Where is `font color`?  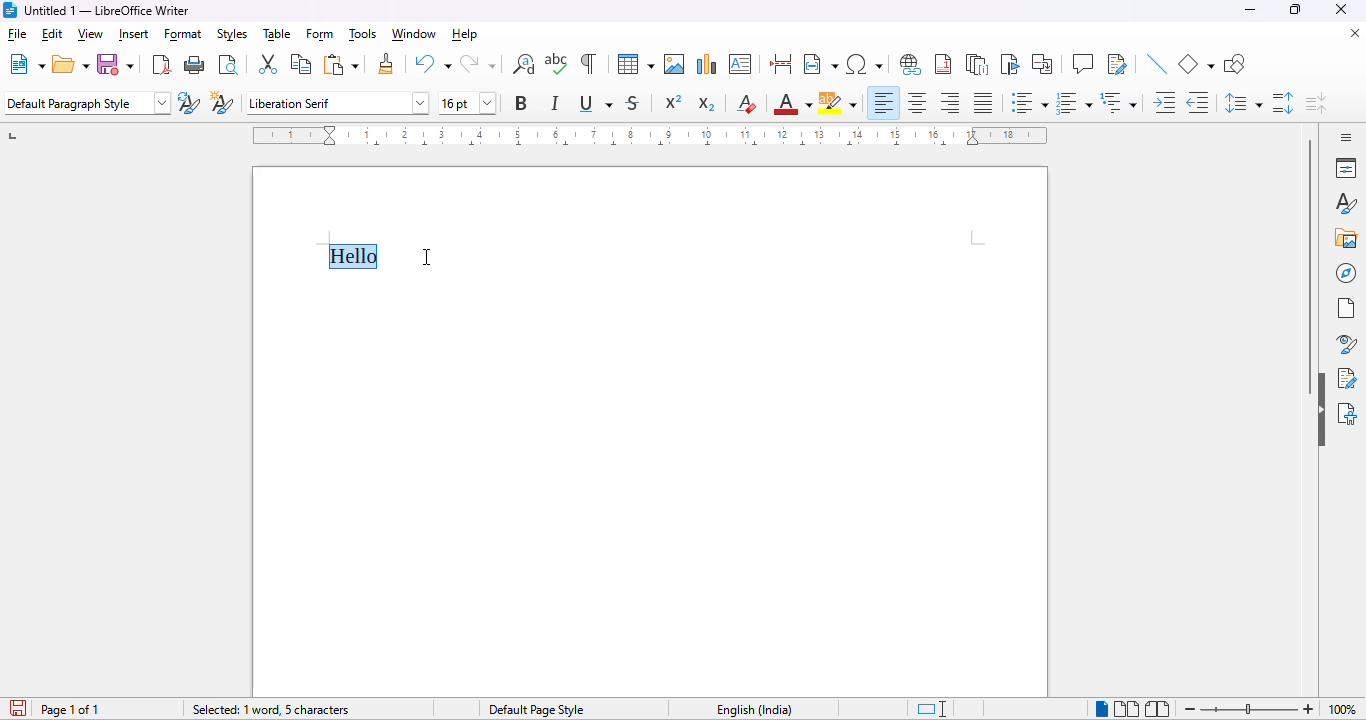
font color is located at coordinates (792, 103).